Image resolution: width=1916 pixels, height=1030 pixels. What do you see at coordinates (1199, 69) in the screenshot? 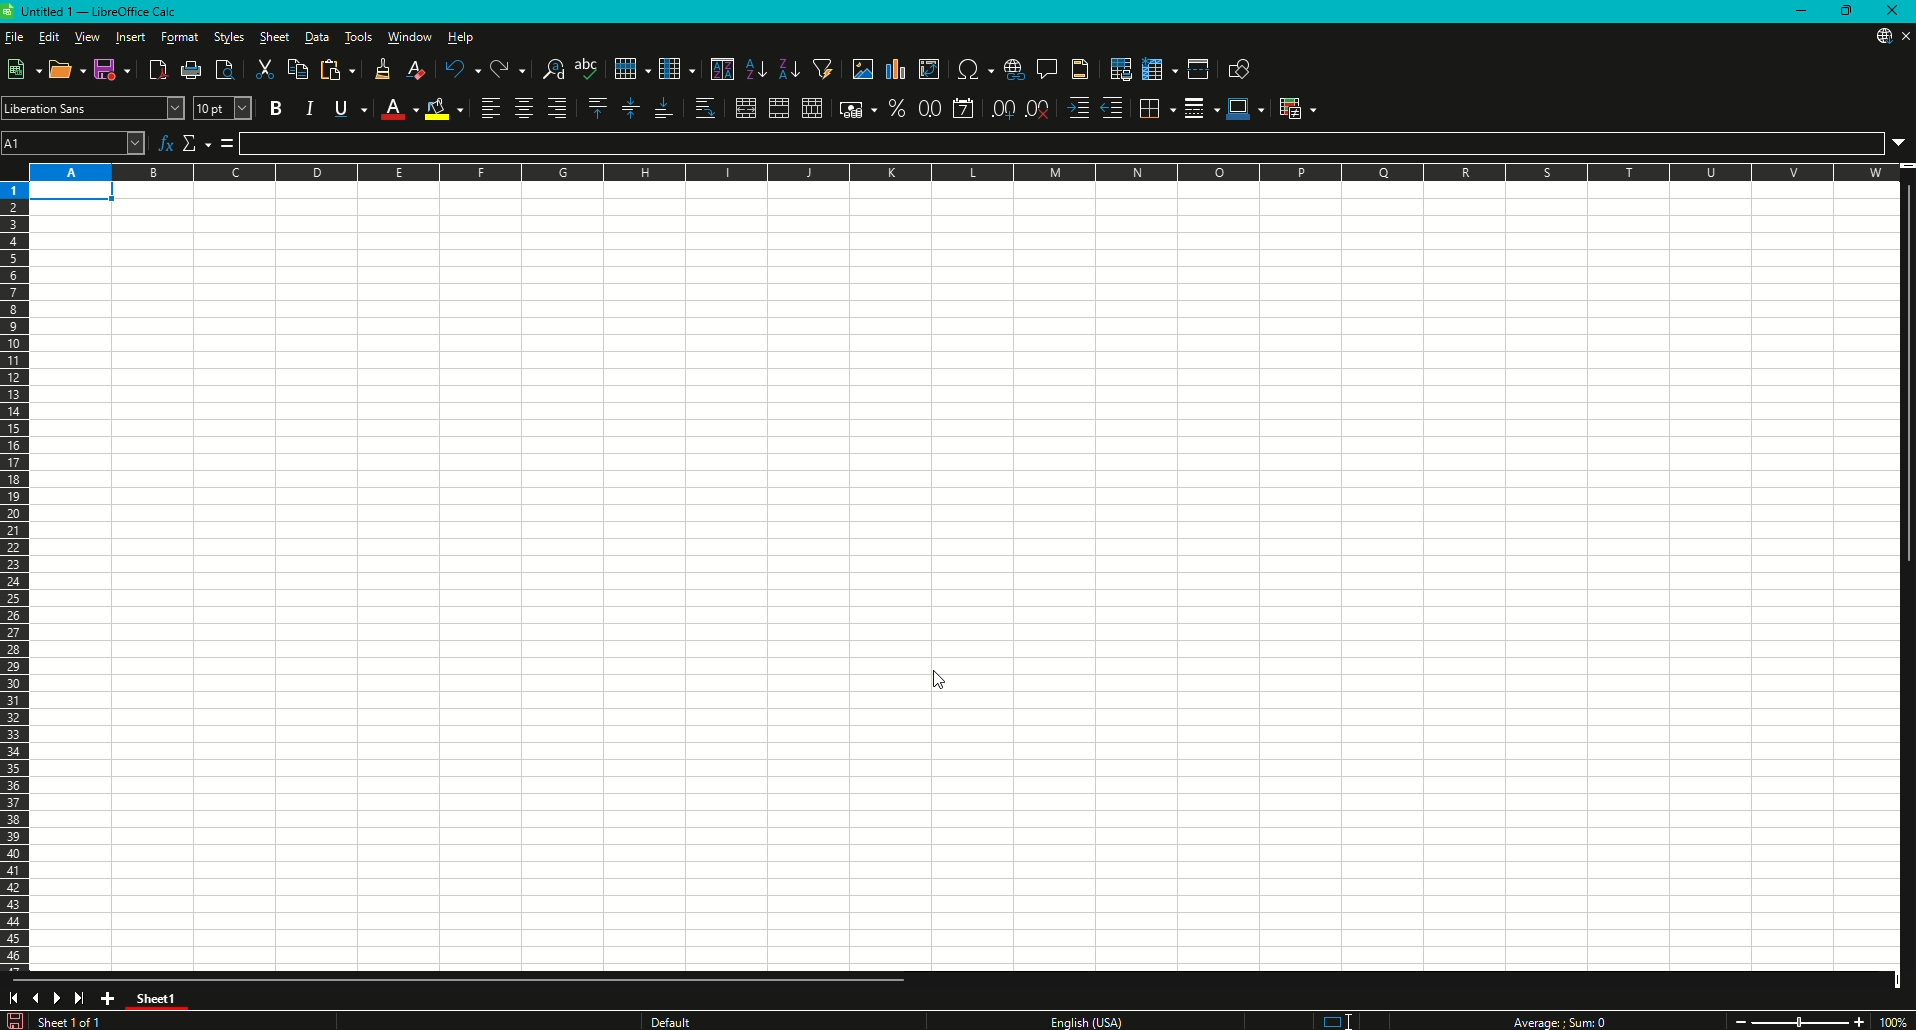
I see `Split Window` at bounding box center [1199, 69].